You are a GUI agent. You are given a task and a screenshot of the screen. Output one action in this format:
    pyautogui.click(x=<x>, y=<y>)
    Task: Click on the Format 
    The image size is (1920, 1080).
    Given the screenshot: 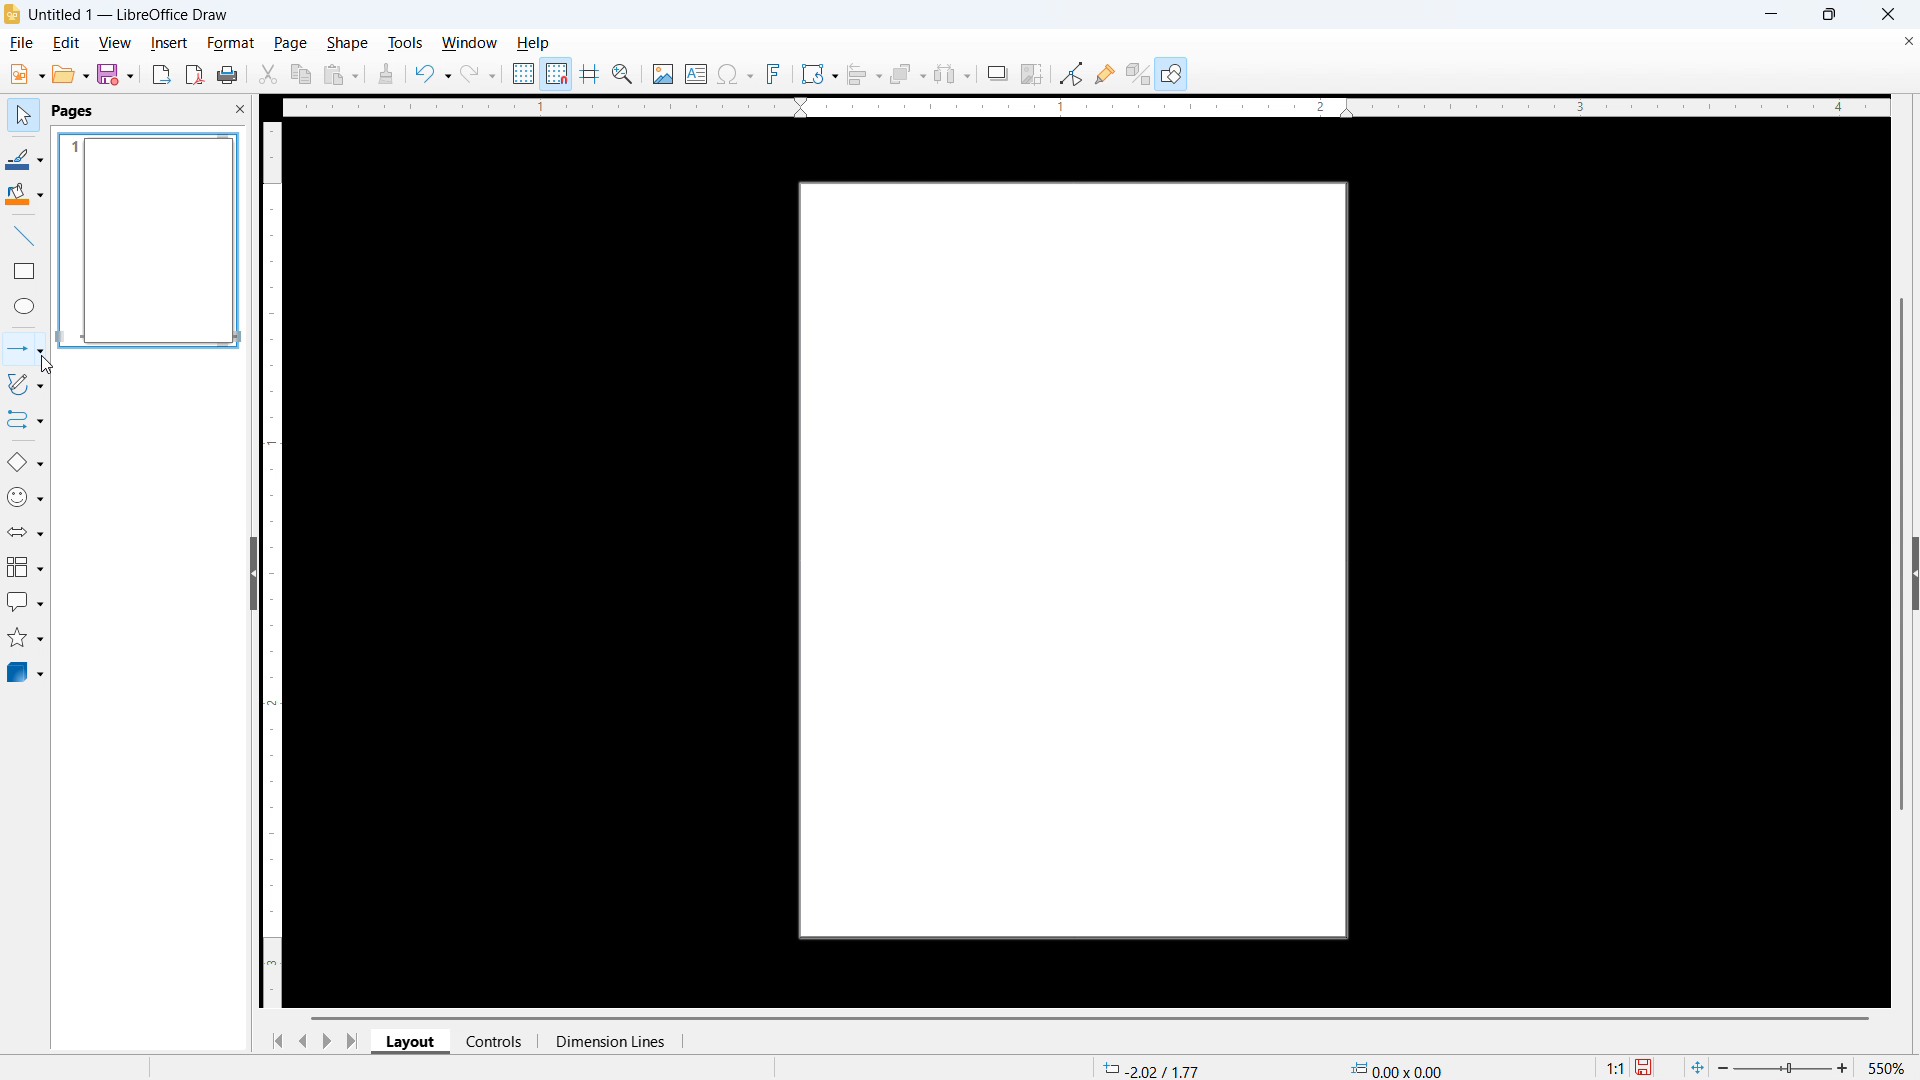 What is the action you would take?
    pyautogui.click(x=230, y=42)
    